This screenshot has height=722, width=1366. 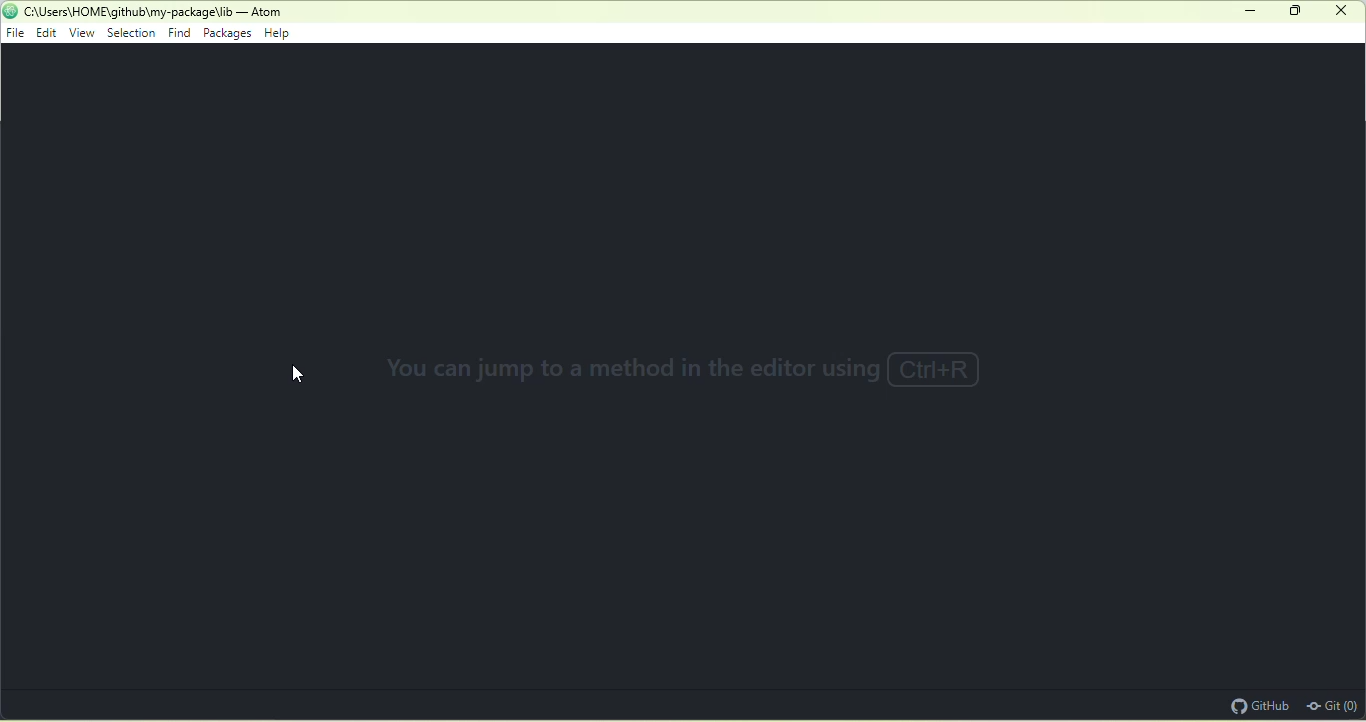 What do you see at coordinates (179, 32) in the screenshot?
I see `find` at bounding box center [179, 32].